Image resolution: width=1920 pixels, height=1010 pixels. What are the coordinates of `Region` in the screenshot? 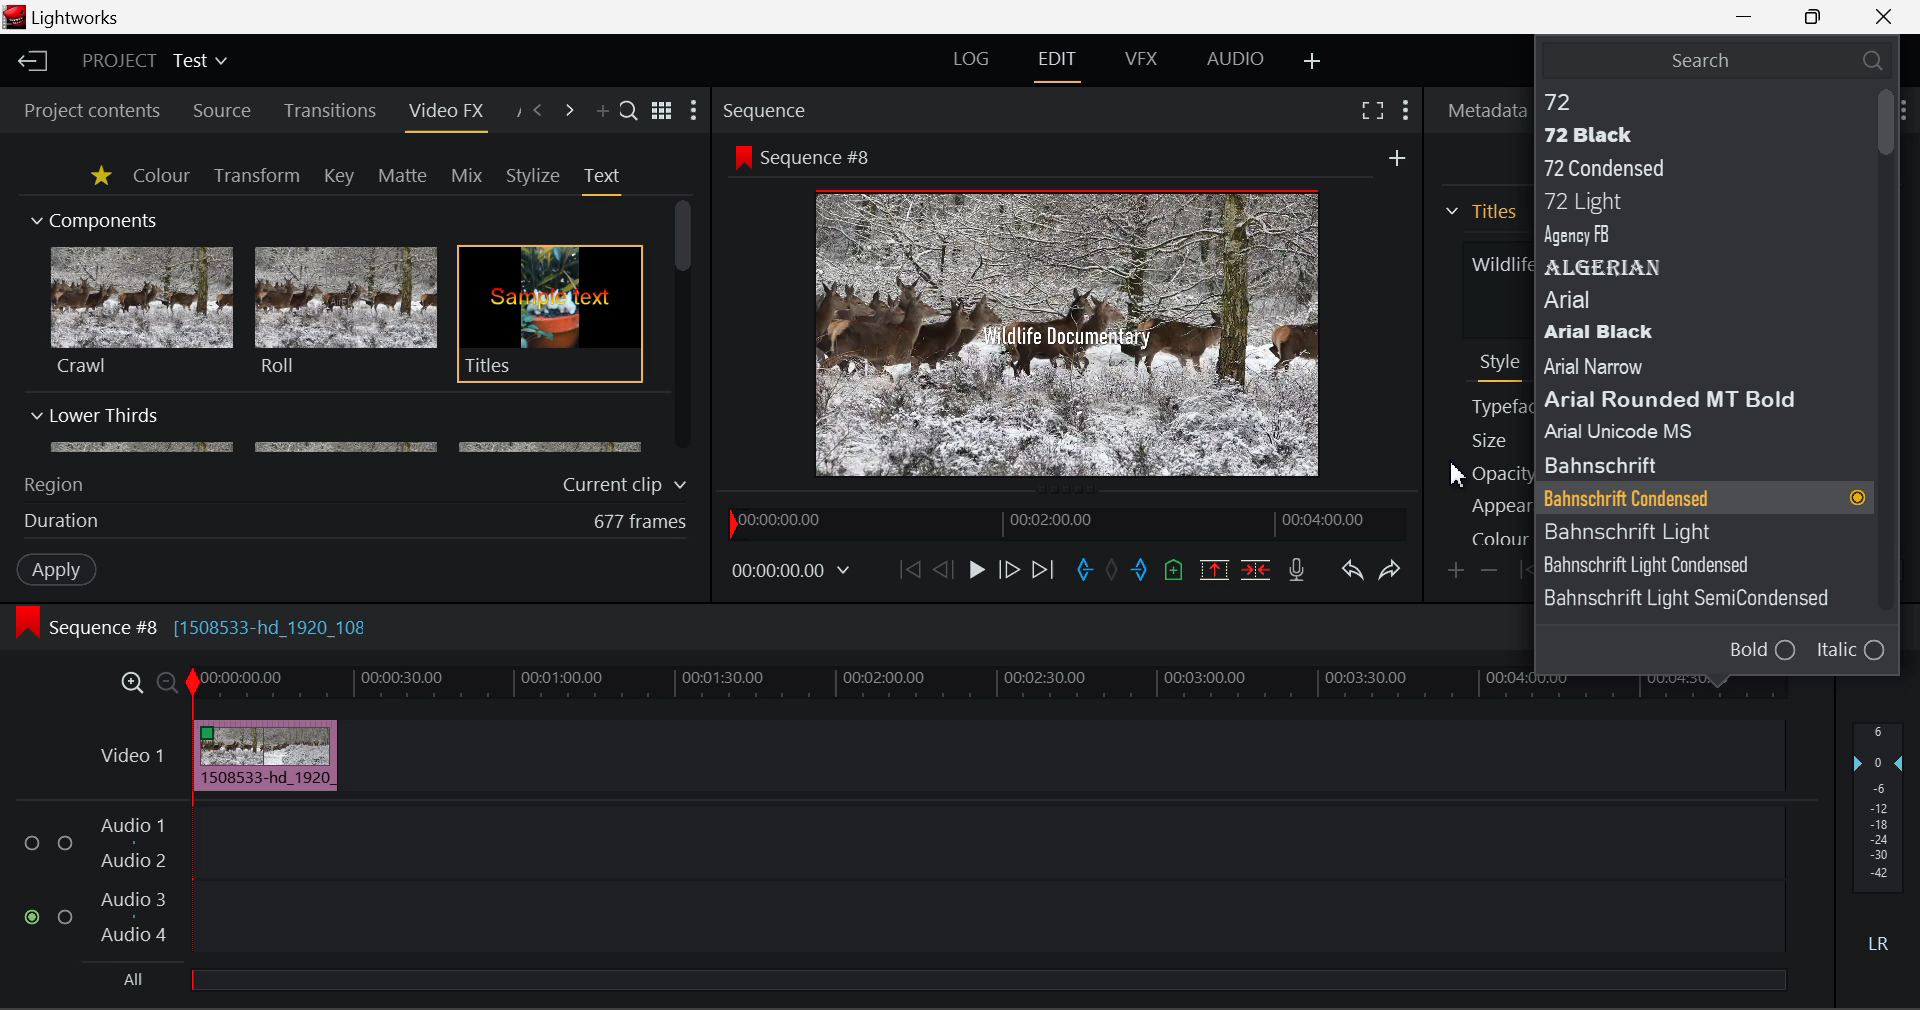 It's located at (53, 485).